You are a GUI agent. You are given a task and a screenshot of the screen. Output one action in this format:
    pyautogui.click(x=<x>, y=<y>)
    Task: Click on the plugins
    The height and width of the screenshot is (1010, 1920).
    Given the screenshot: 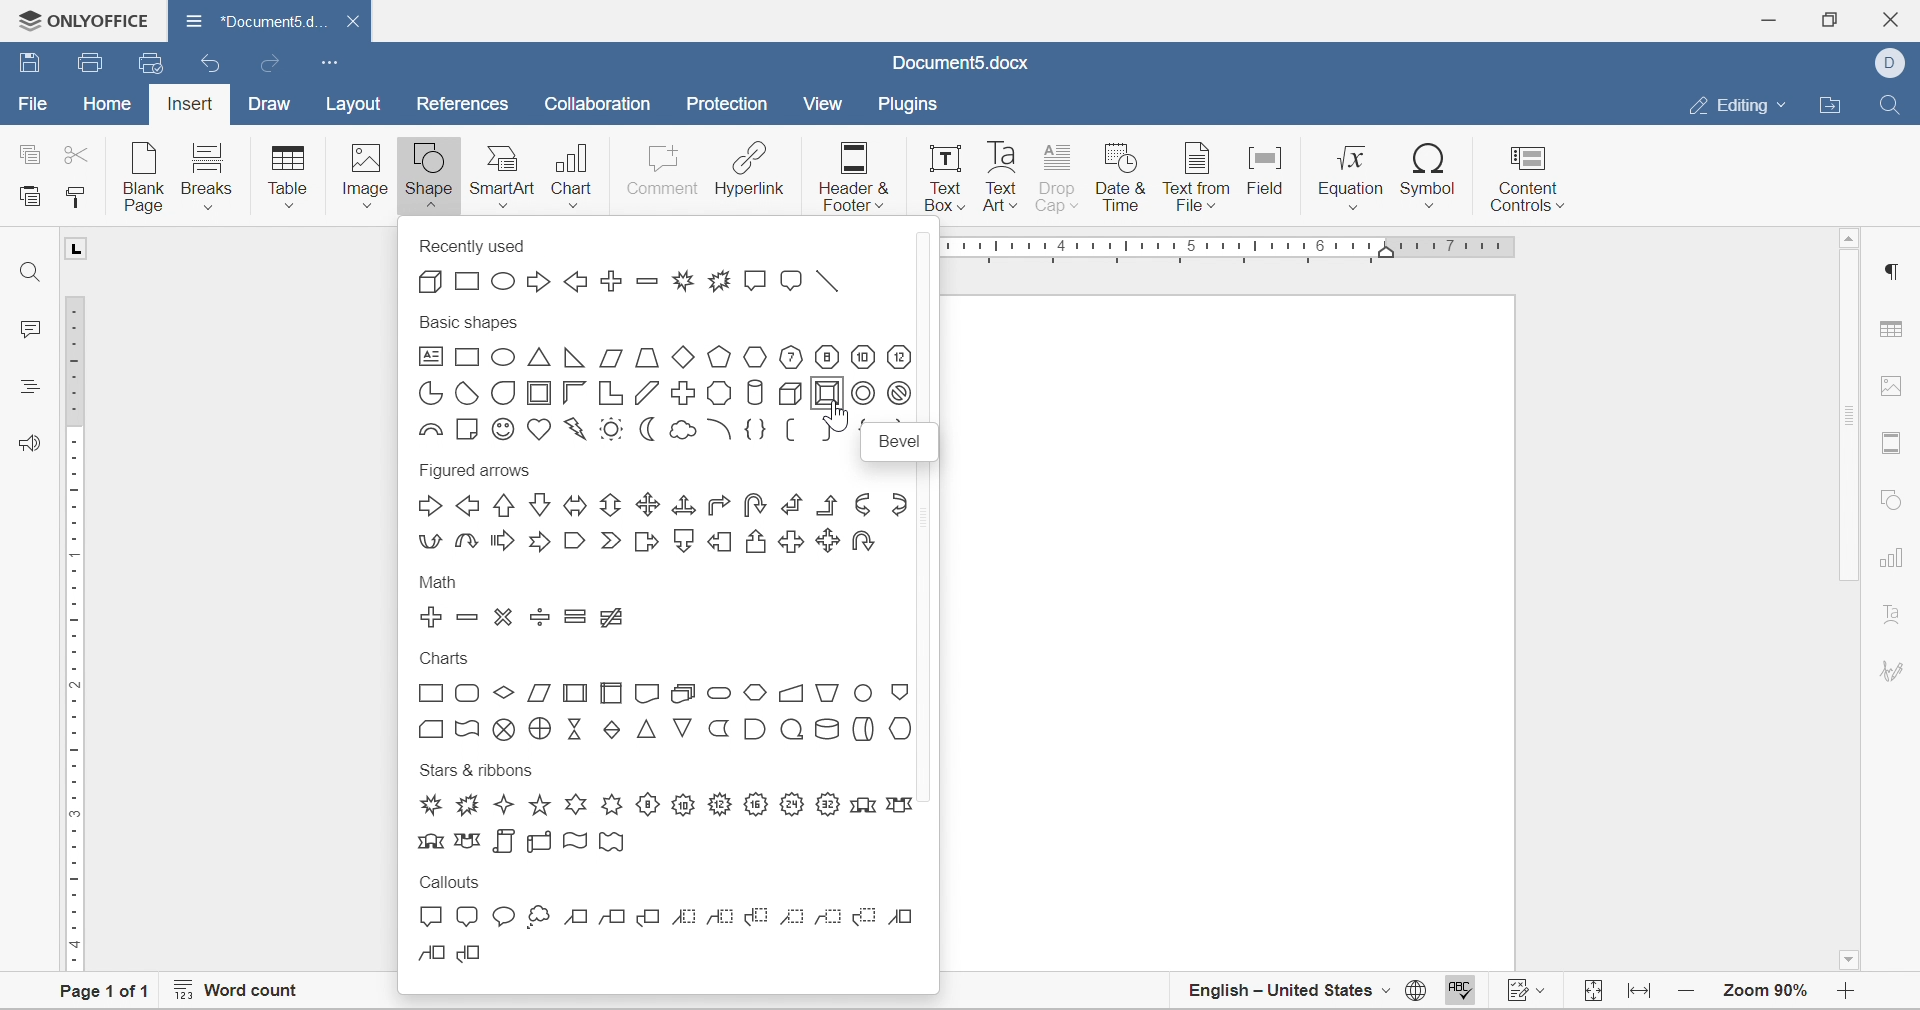 What is the action you would take?
    pyautogui.click(x=910, y=108)
    